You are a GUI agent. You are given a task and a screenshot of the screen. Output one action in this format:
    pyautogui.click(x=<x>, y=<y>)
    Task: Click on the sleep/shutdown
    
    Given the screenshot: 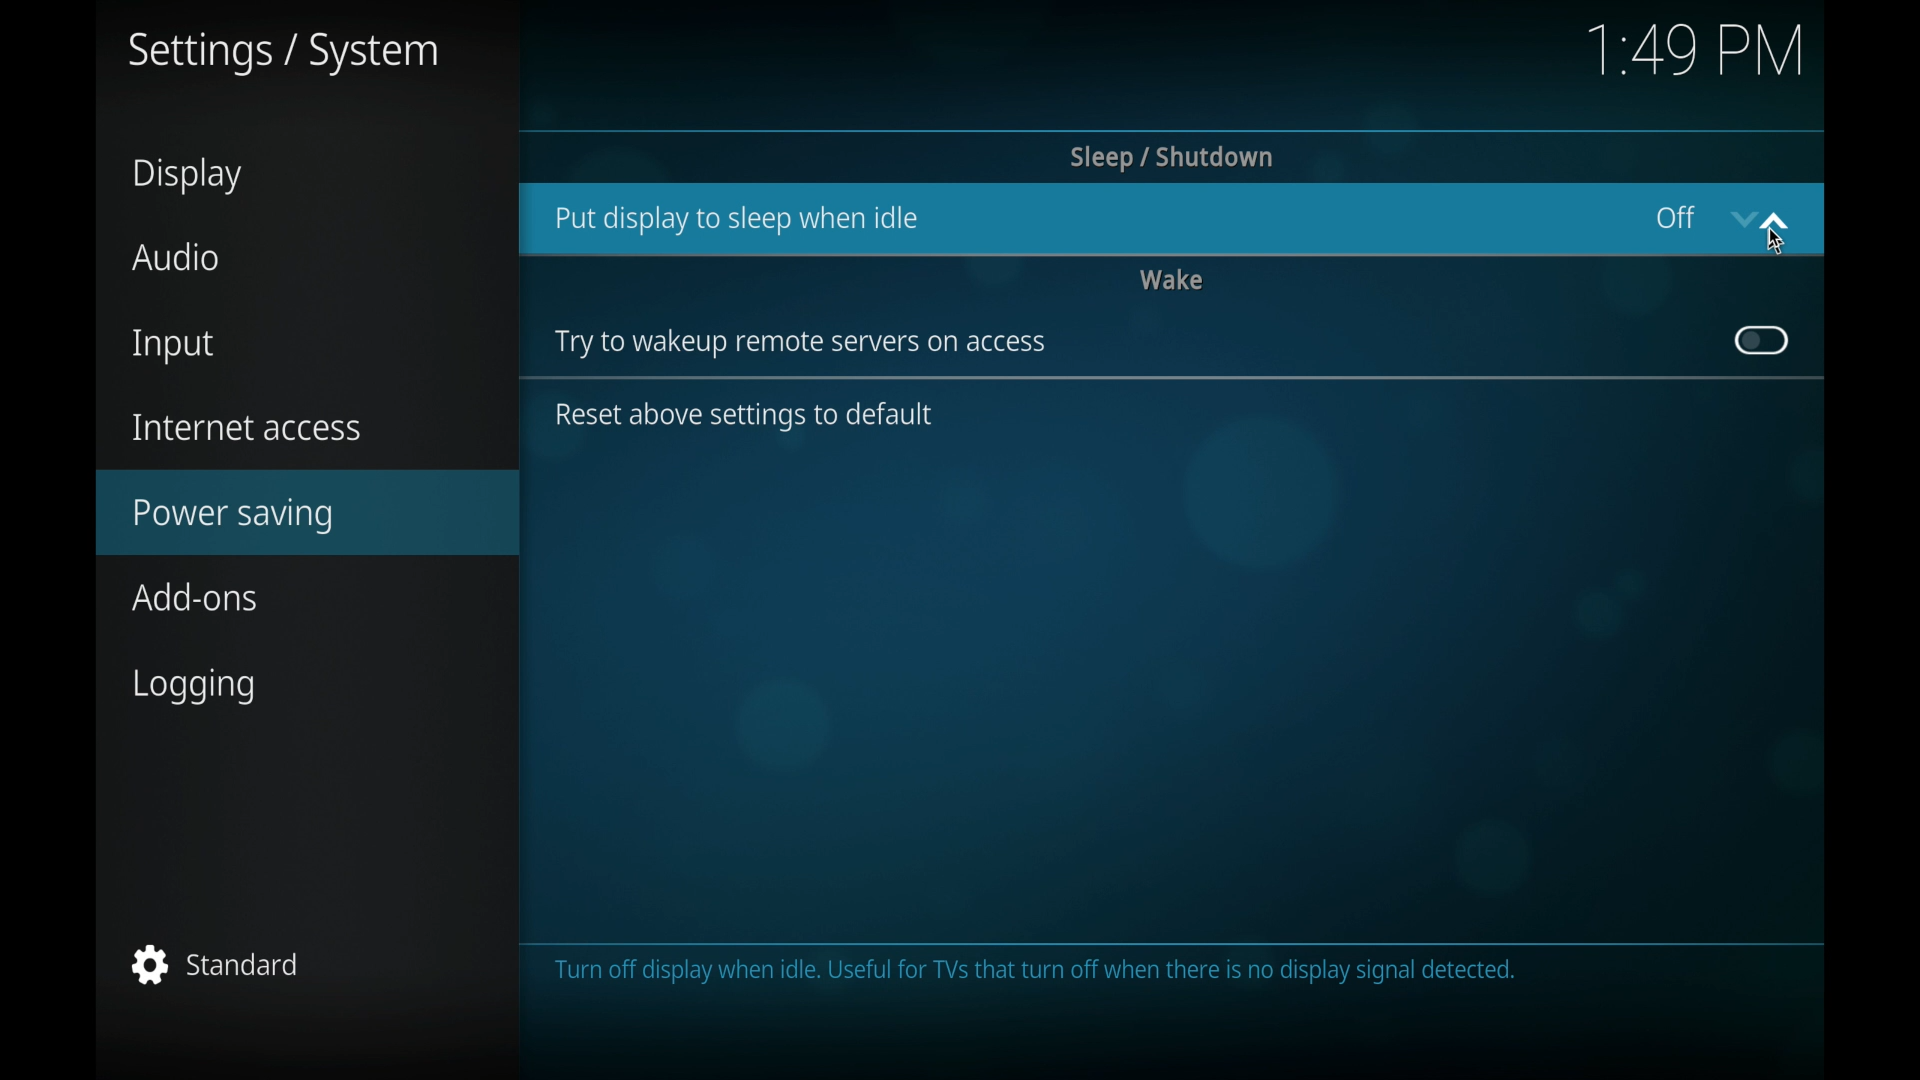 What is the action you would take?
    pyautogui.click(x=1171, y=157)
    